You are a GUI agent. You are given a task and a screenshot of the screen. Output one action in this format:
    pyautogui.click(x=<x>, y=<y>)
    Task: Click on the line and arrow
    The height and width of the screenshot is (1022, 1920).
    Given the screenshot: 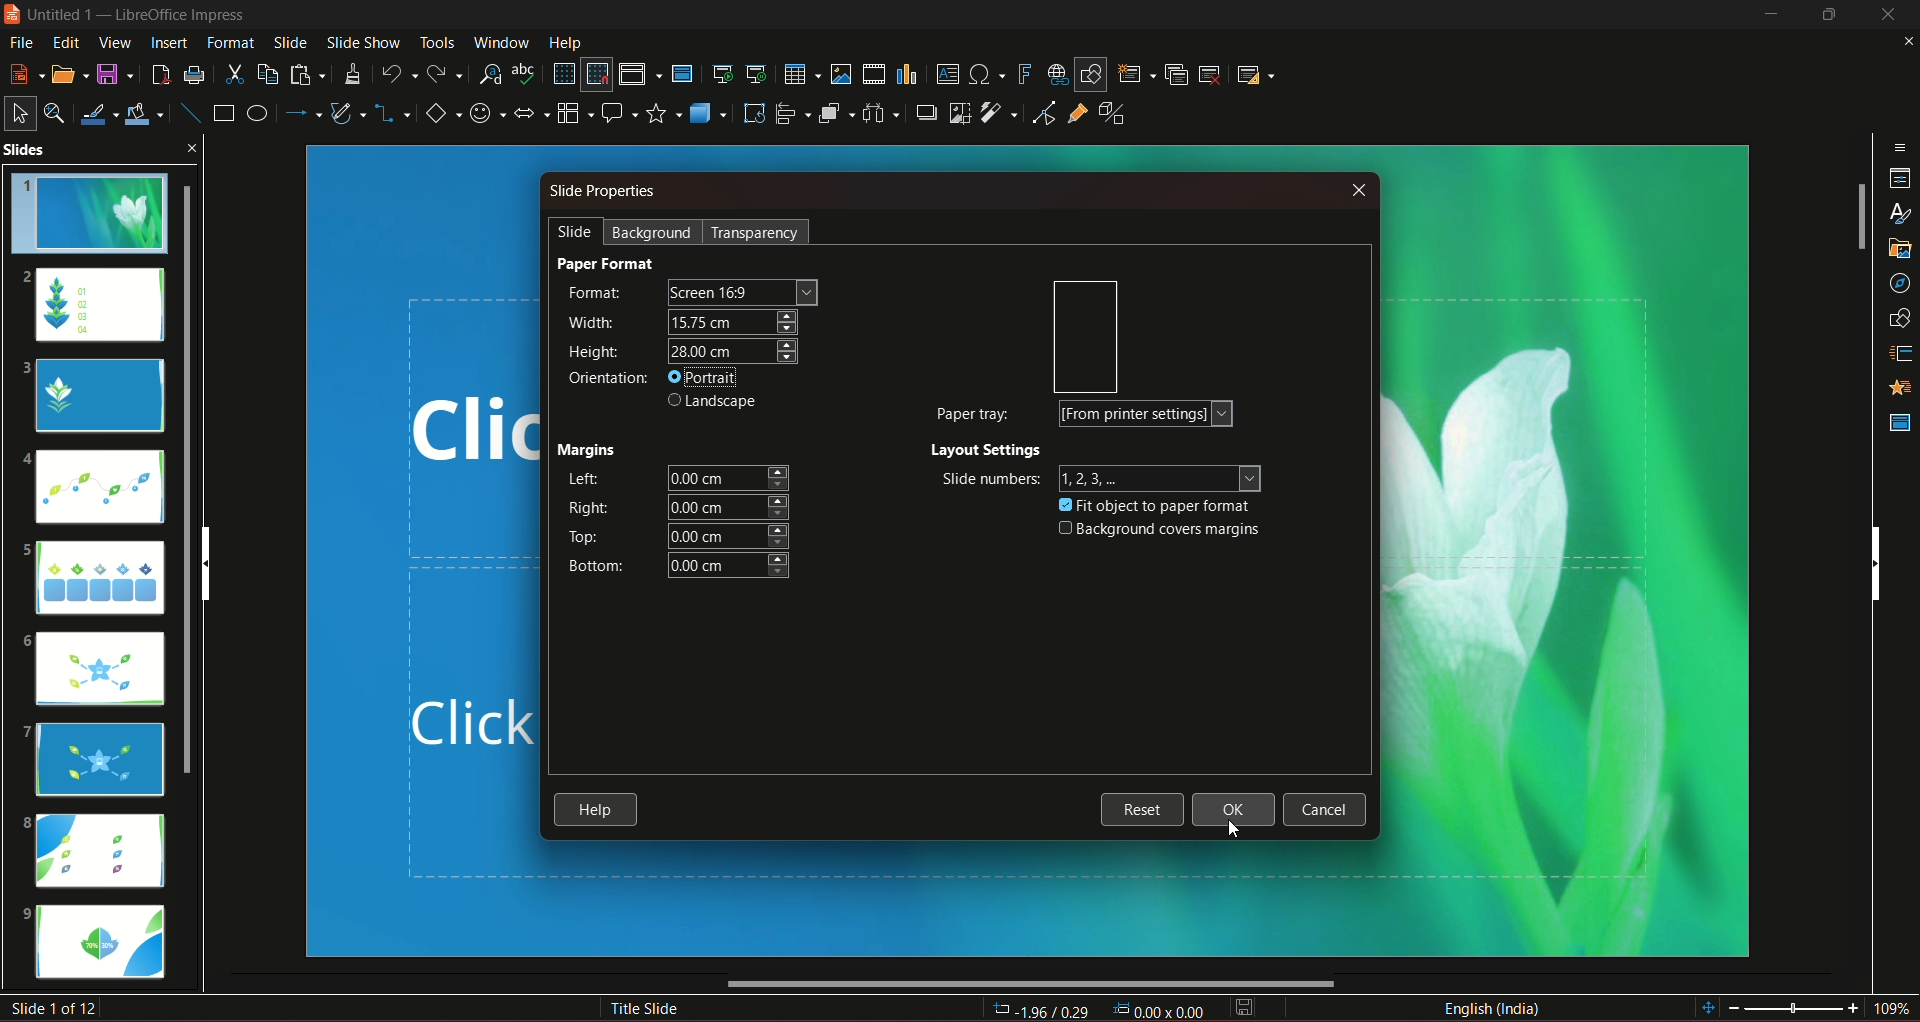 What is the action you would take?
    pyautogui.click(x=303, y=113)
    